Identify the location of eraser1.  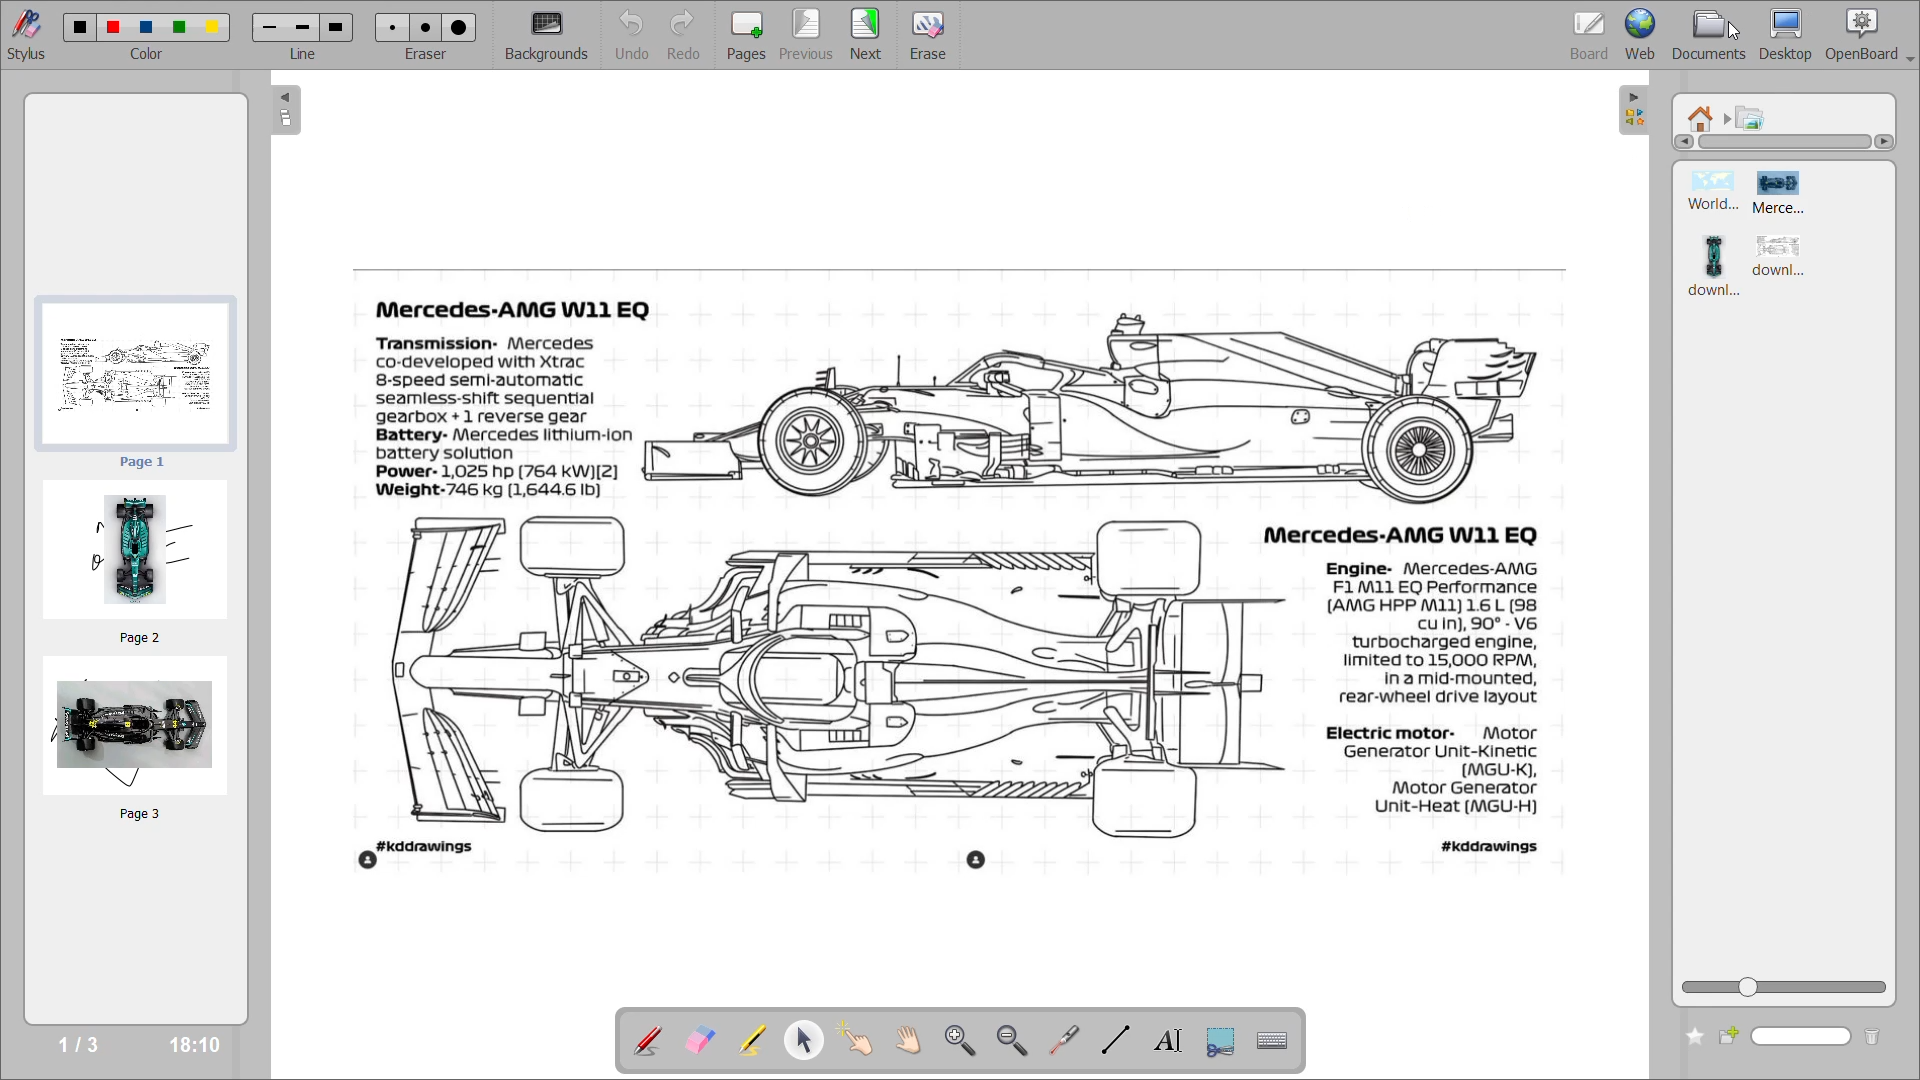
(391, 26).